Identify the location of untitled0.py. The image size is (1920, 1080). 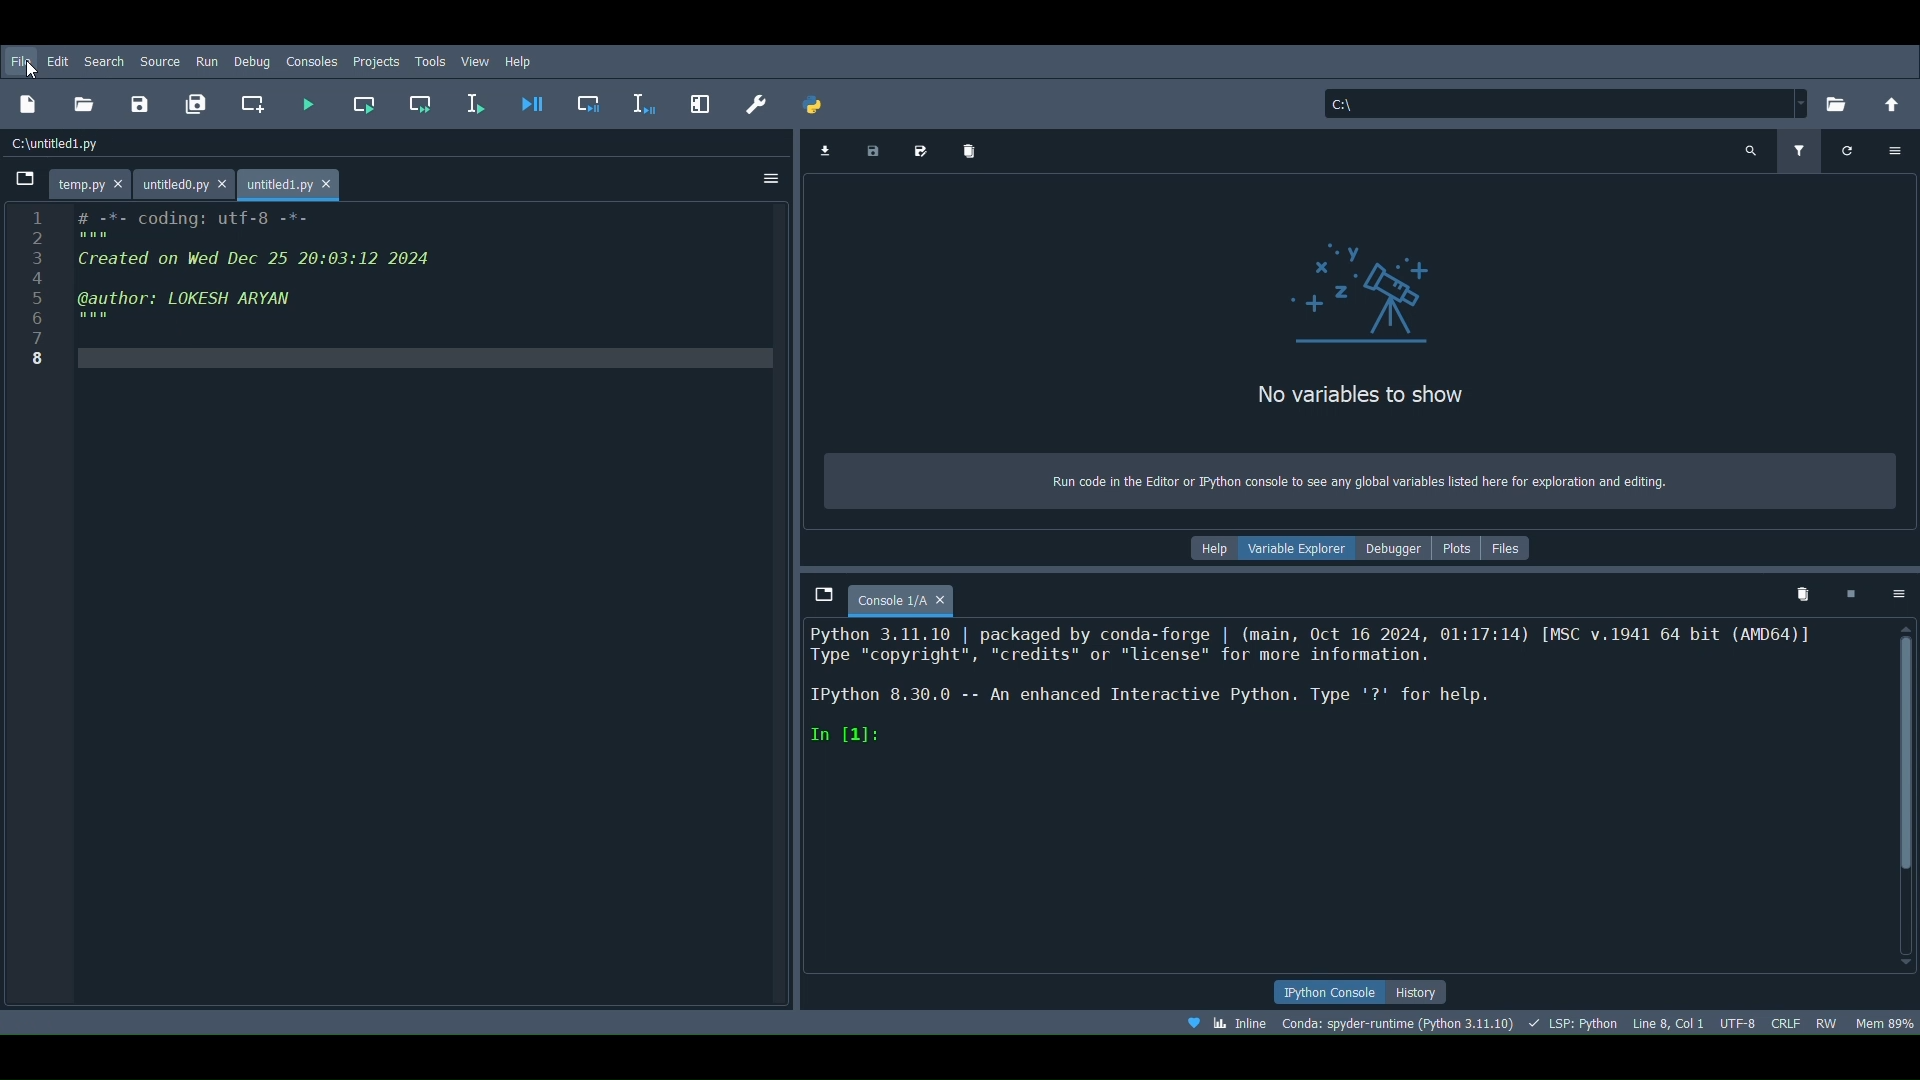
(188, 177).